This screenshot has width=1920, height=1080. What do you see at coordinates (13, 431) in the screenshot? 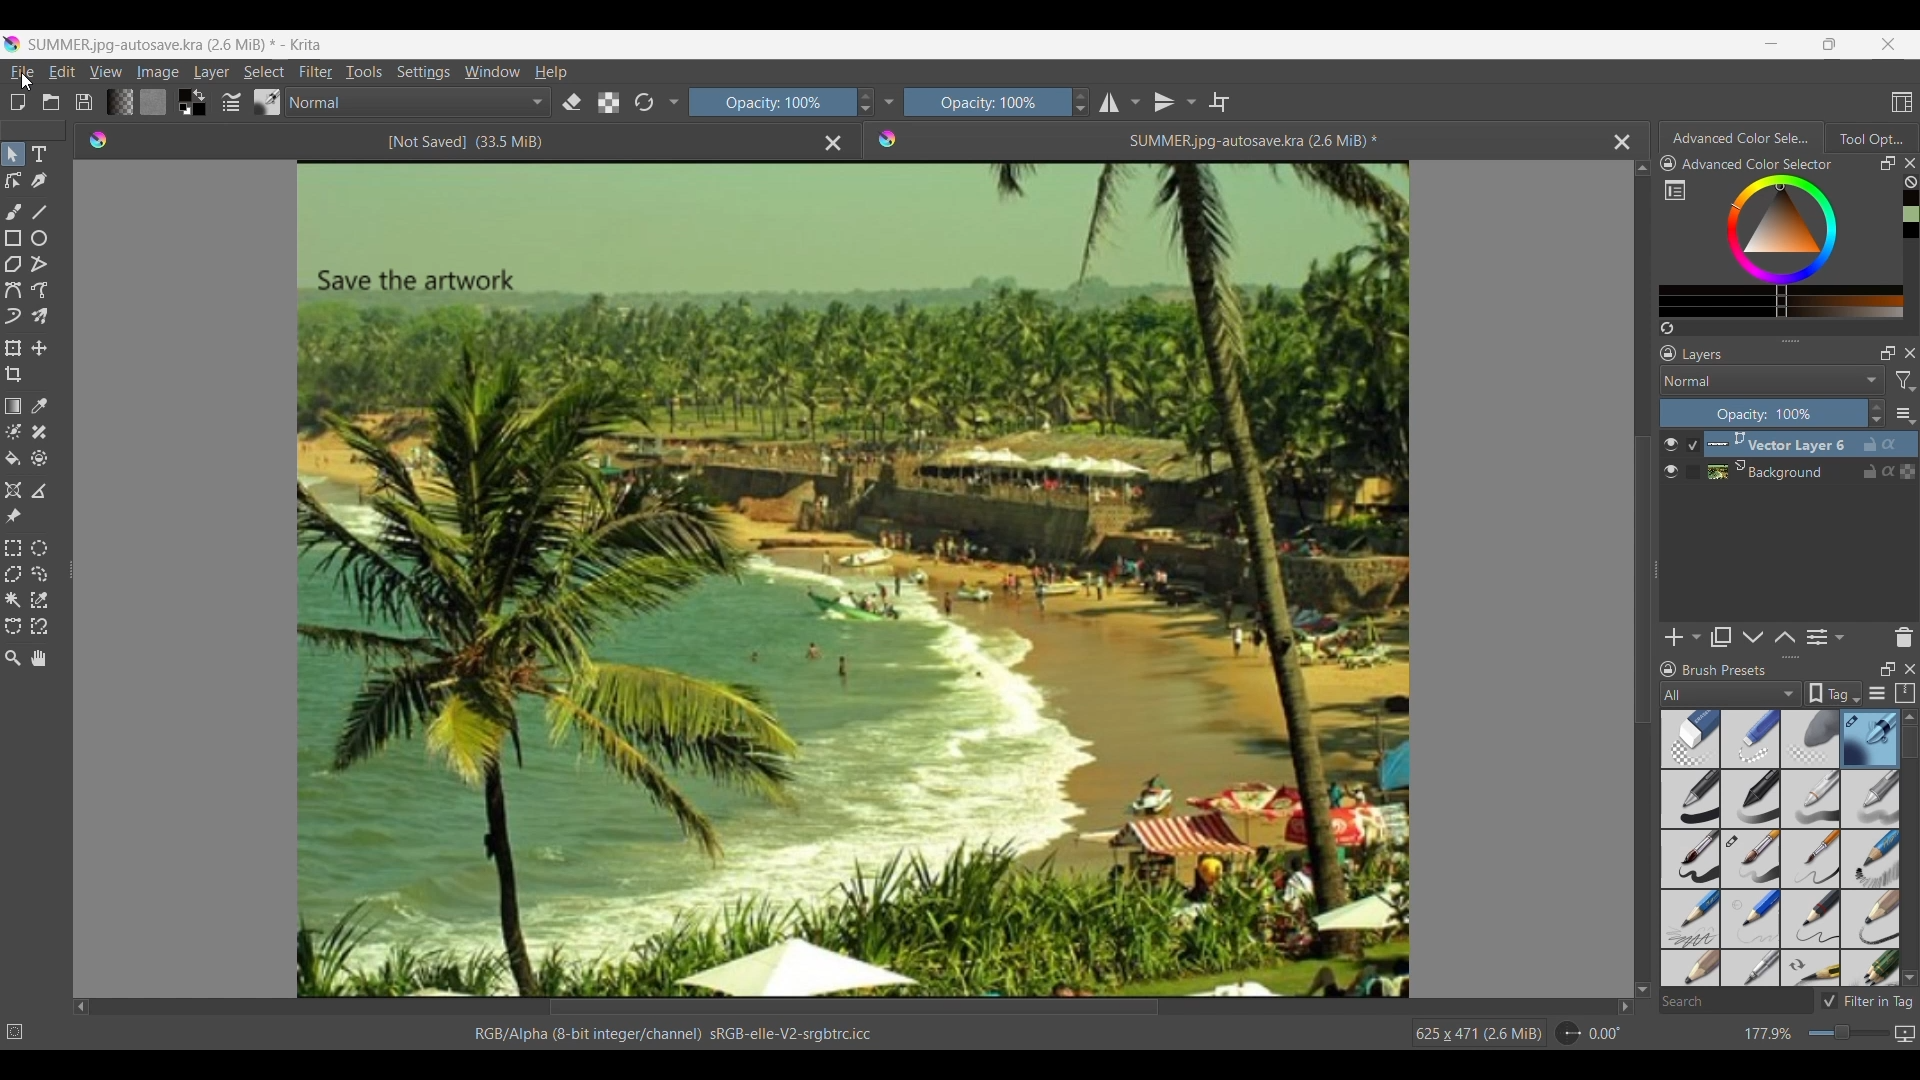
I see `Colorize mask tool` at bounding box center [13, 431].